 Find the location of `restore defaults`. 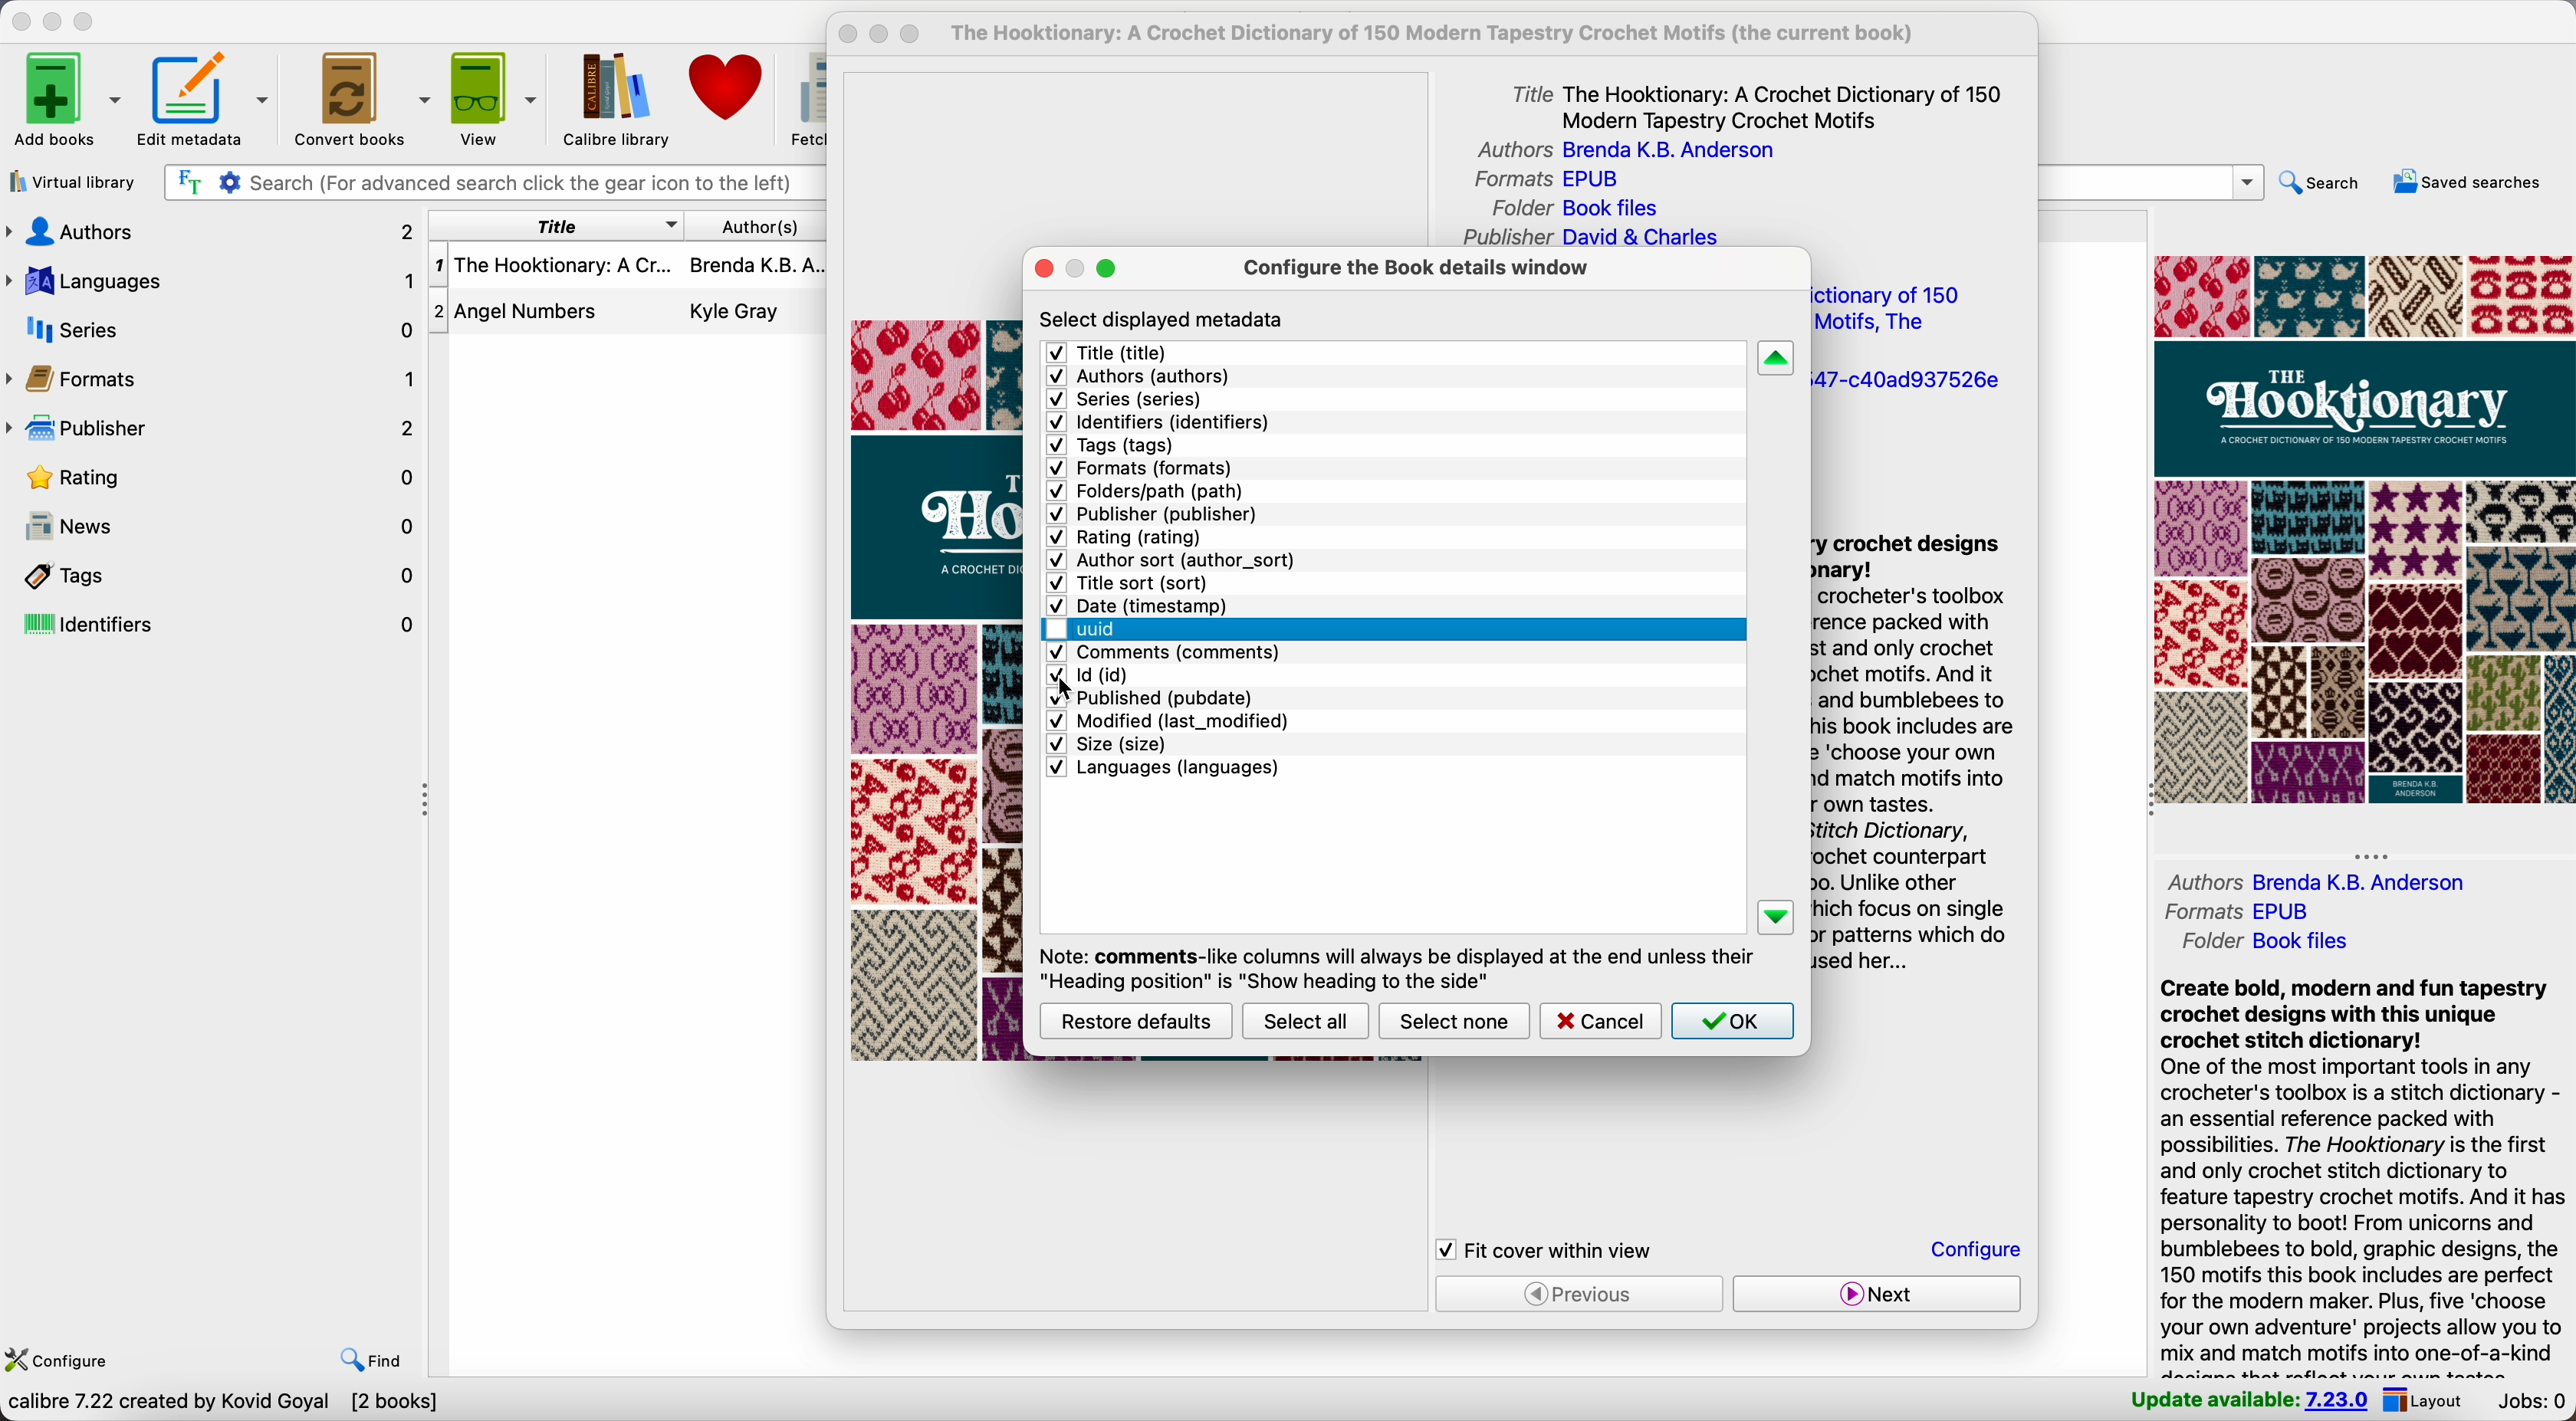

restore defaults is located at coordinates (1138, 1020).